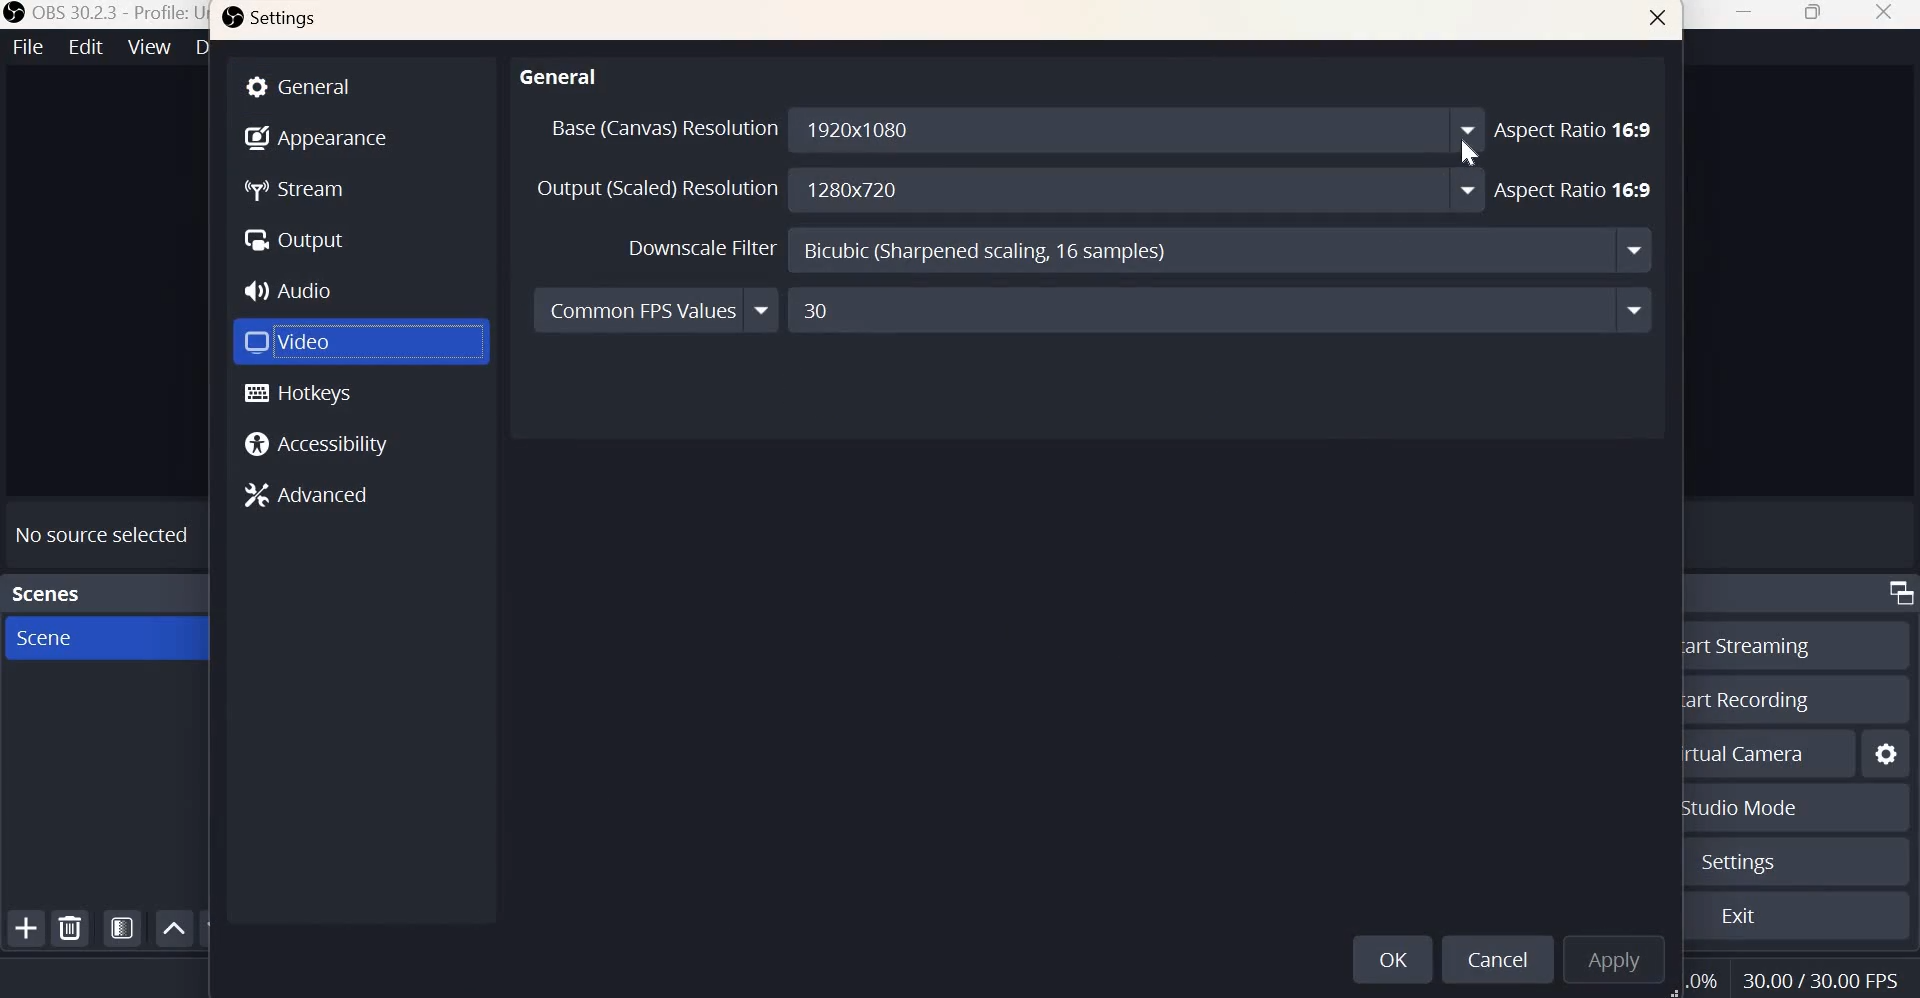  What do you see at coordinates (657, 191) in the screenshot?
I see `Output (scaled) Resolution` at bounding box center [657, 191].